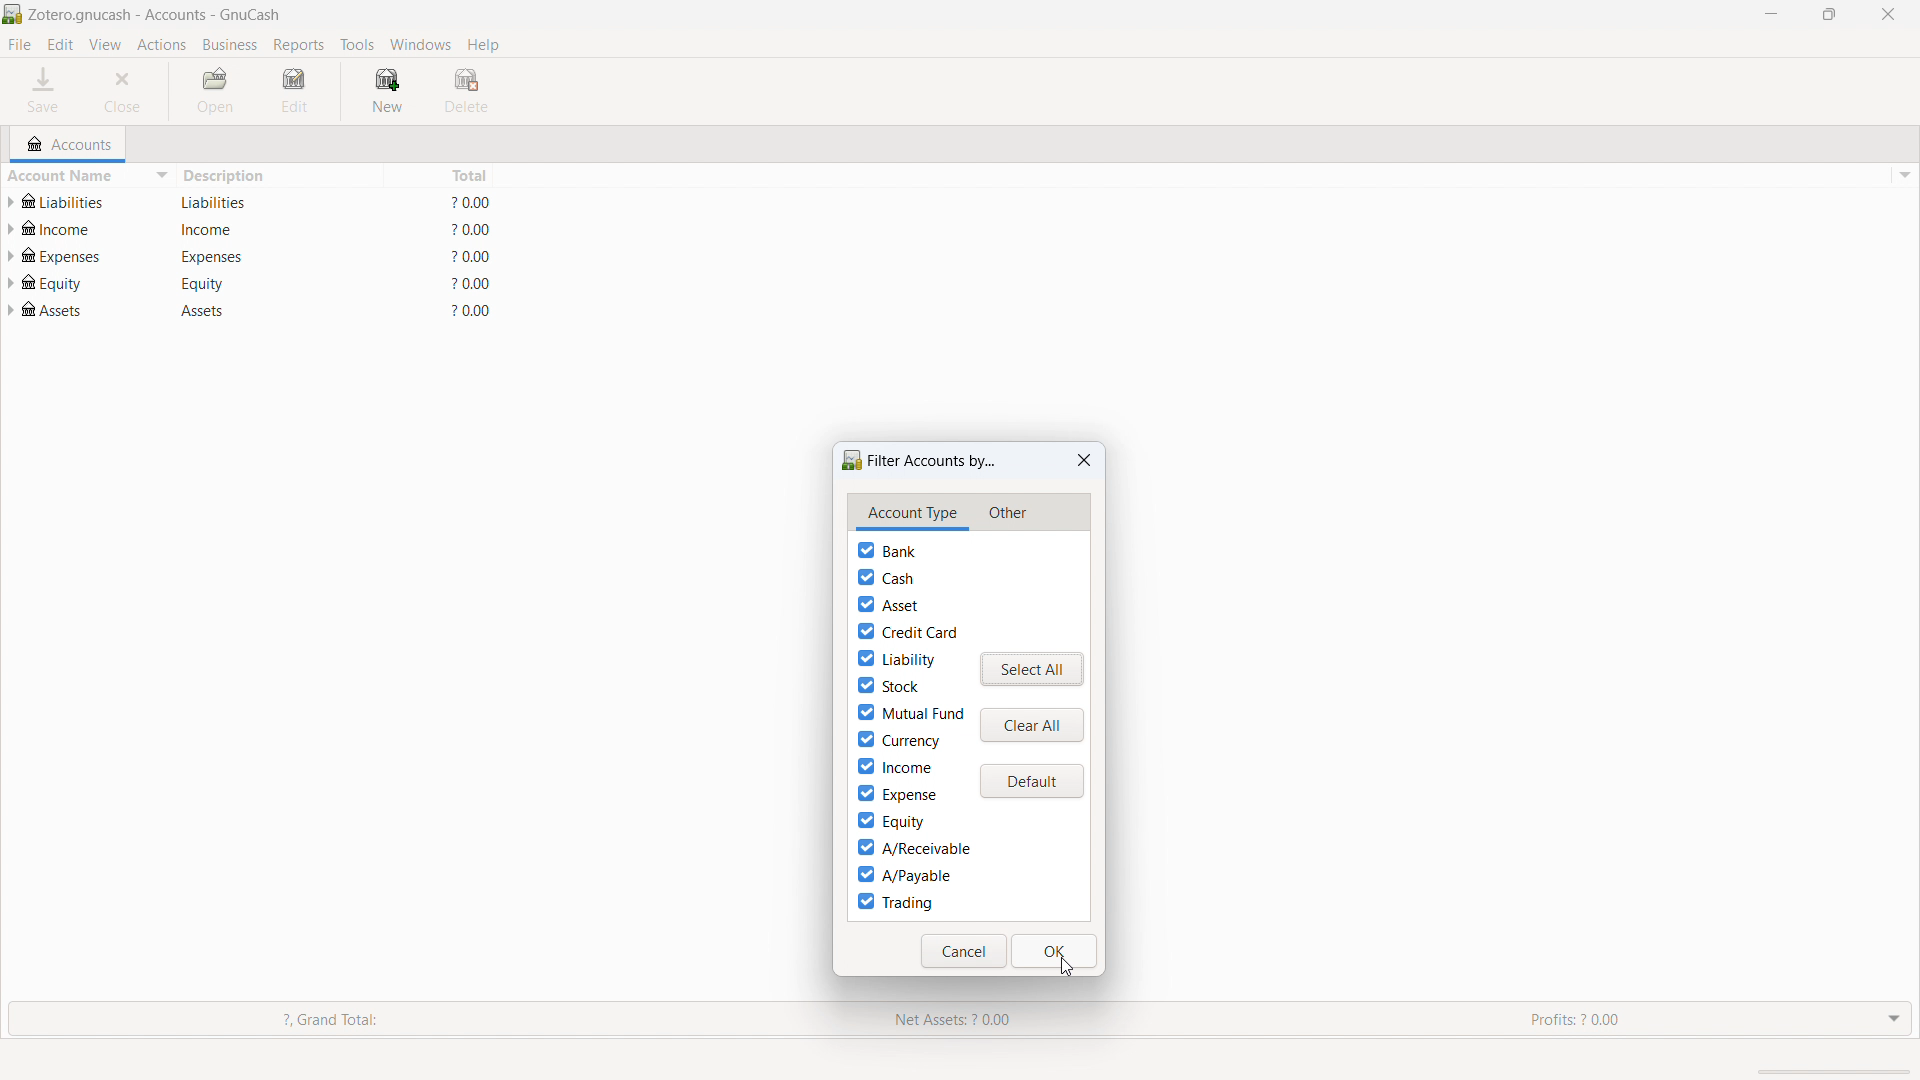 The width and height of the screenshot is (1920, 1080). Describe the element at coordinates (461, 311) in the screenshot. I see `total` at that location.